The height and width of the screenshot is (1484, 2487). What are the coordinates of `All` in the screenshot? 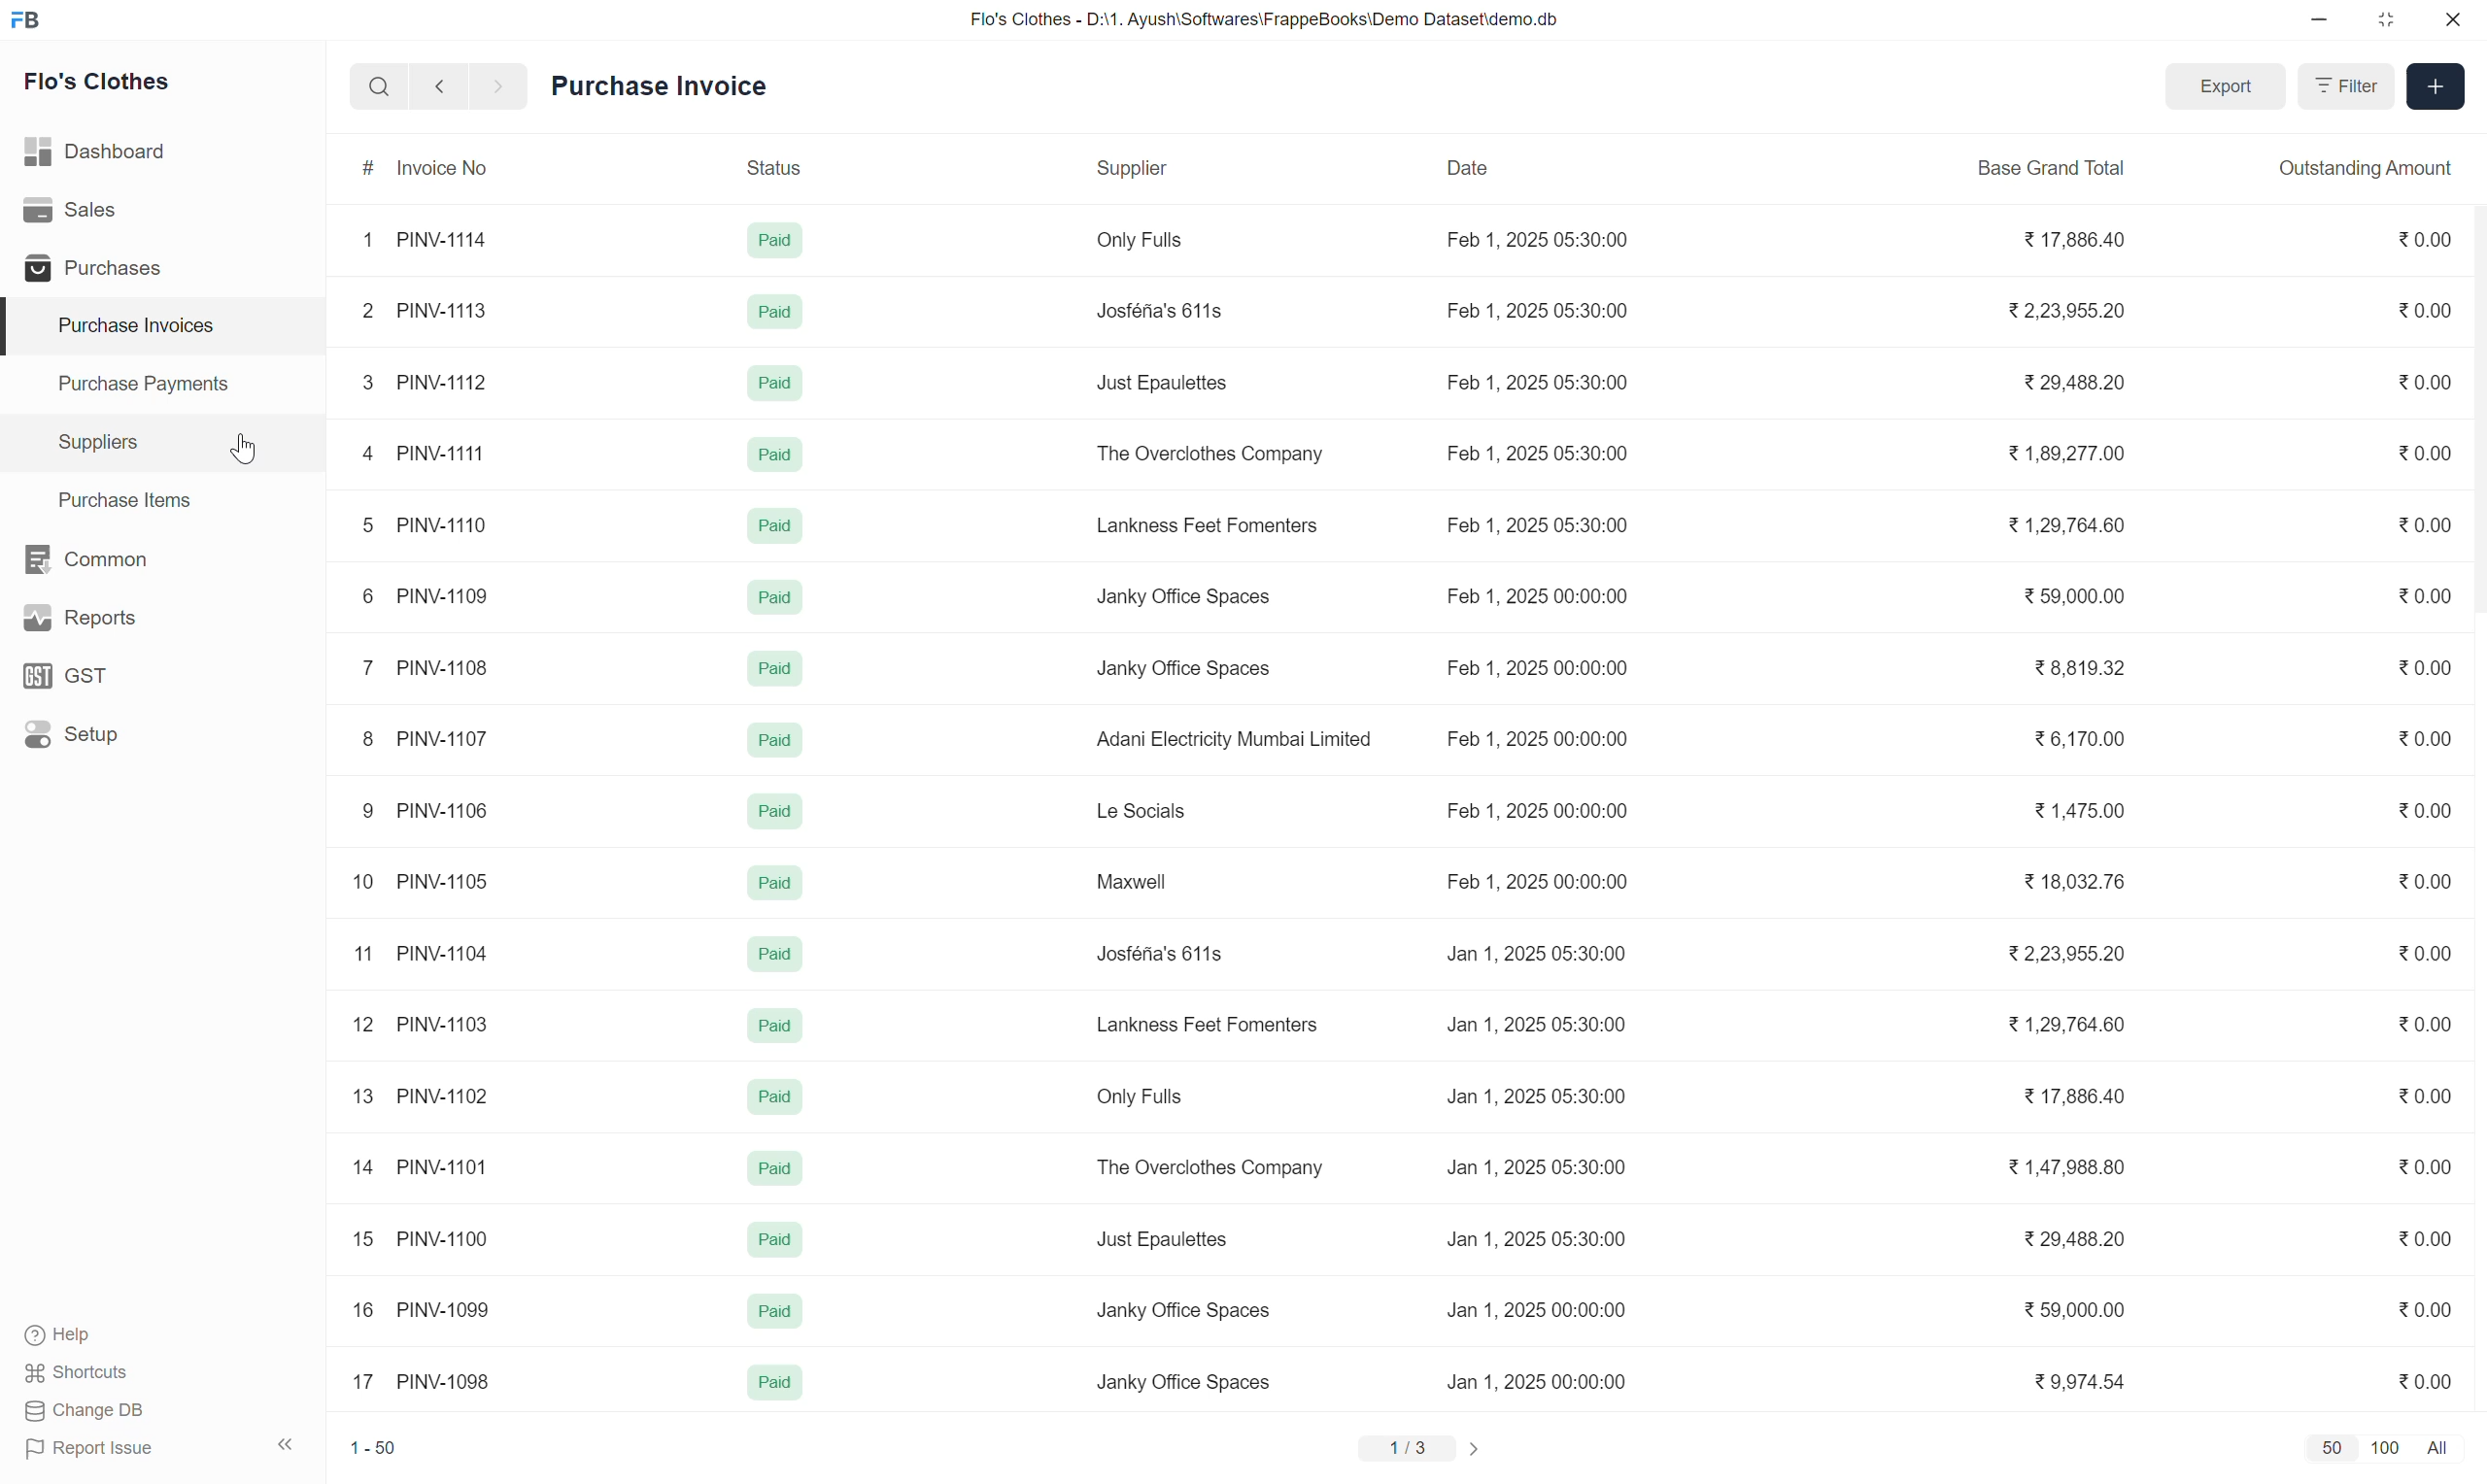 It's located at (2438, 1448).